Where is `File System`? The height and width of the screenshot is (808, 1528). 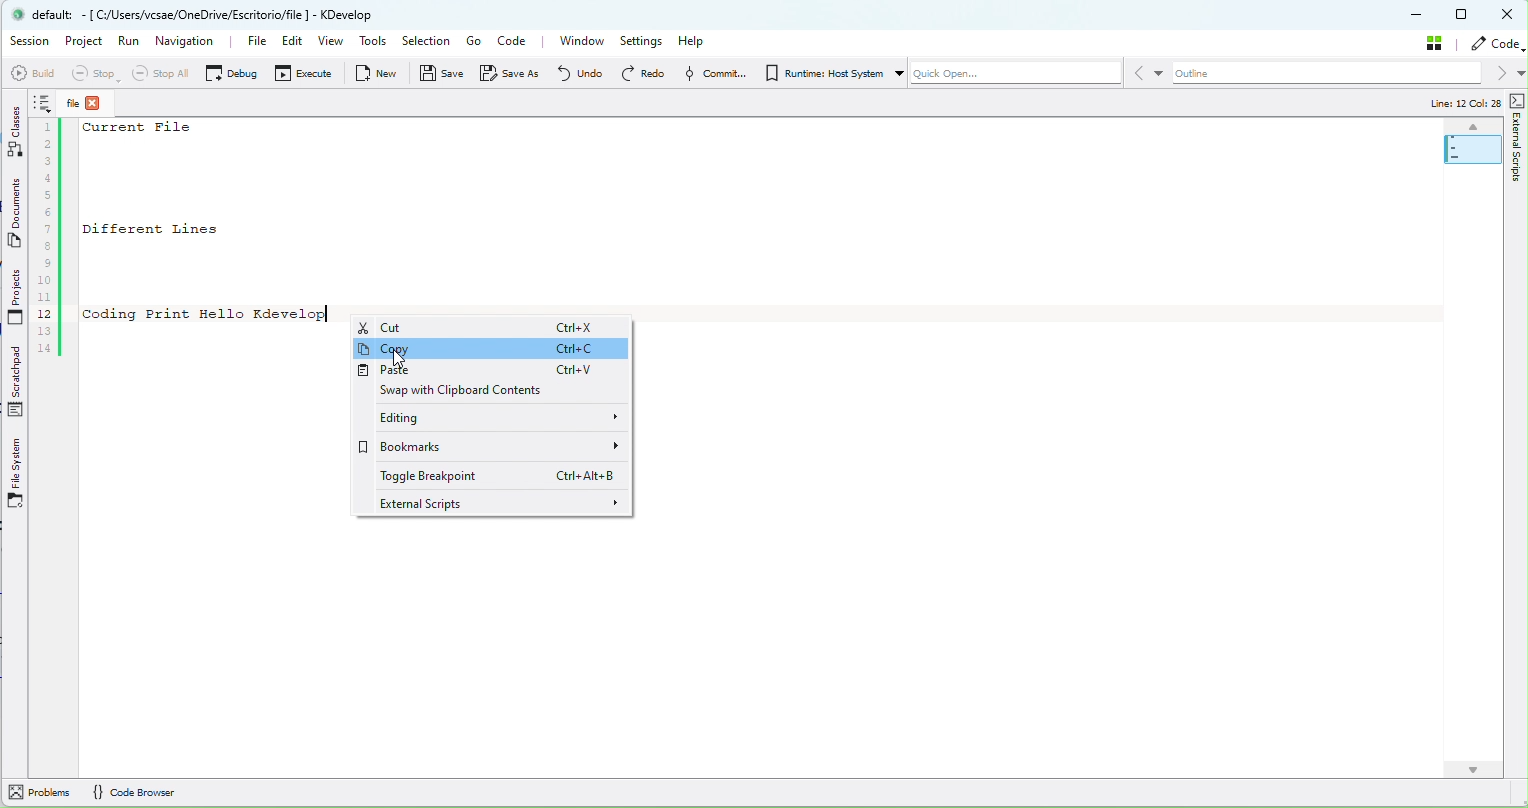
File System is located at coordinates (16, 474).